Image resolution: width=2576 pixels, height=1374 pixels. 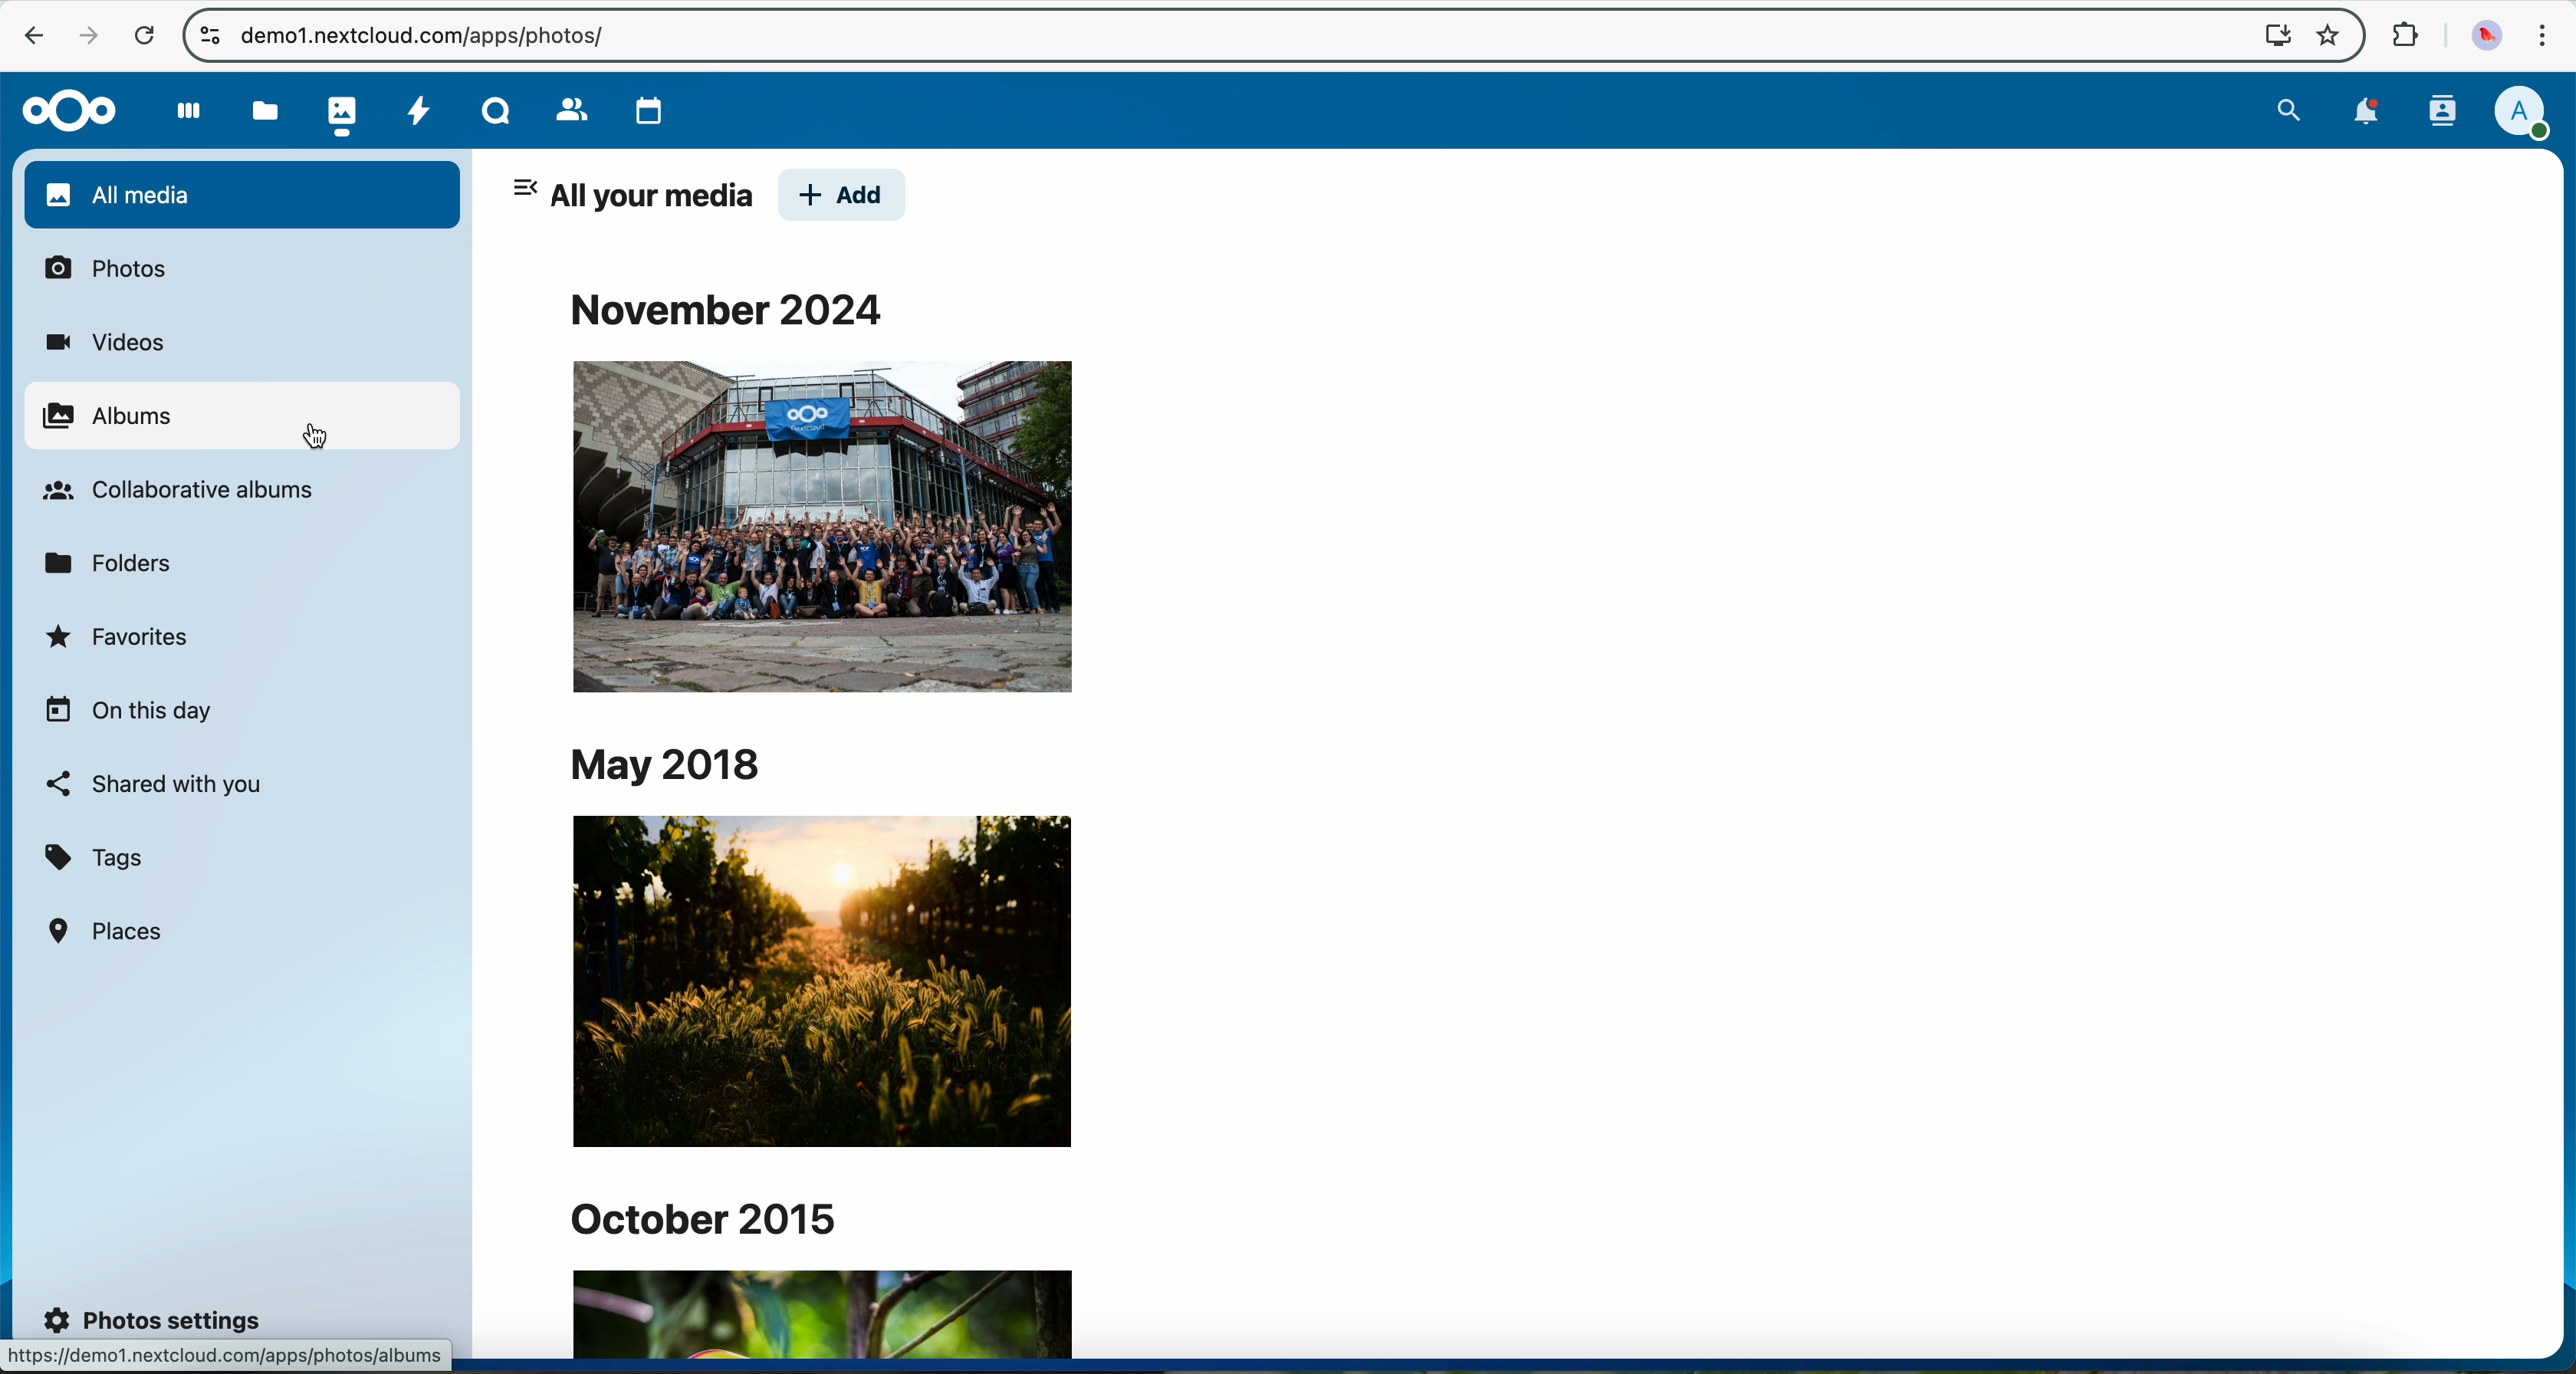 I want to click on photos settings, so click(x=154, y=1318).